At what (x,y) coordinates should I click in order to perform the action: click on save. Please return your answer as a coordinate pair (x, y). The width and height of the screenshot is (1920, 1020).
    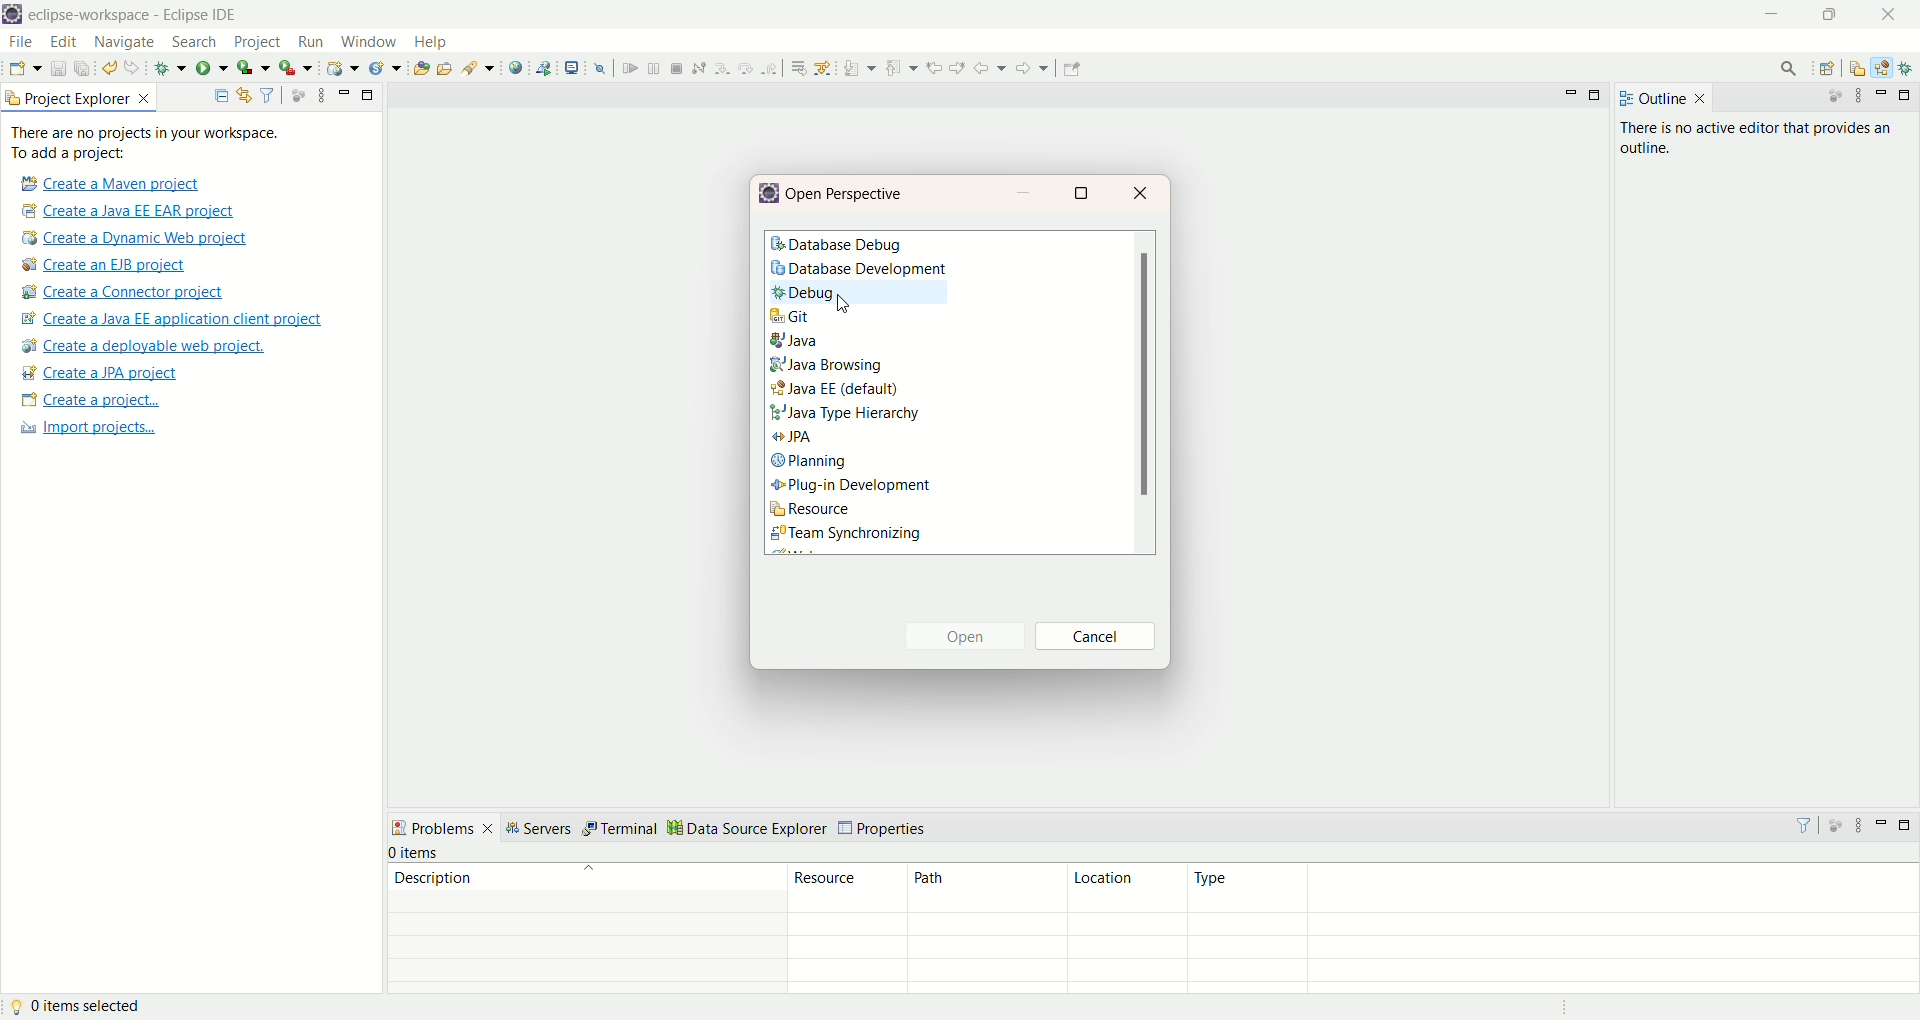
    Looking at the image, I should click on (55, 68).